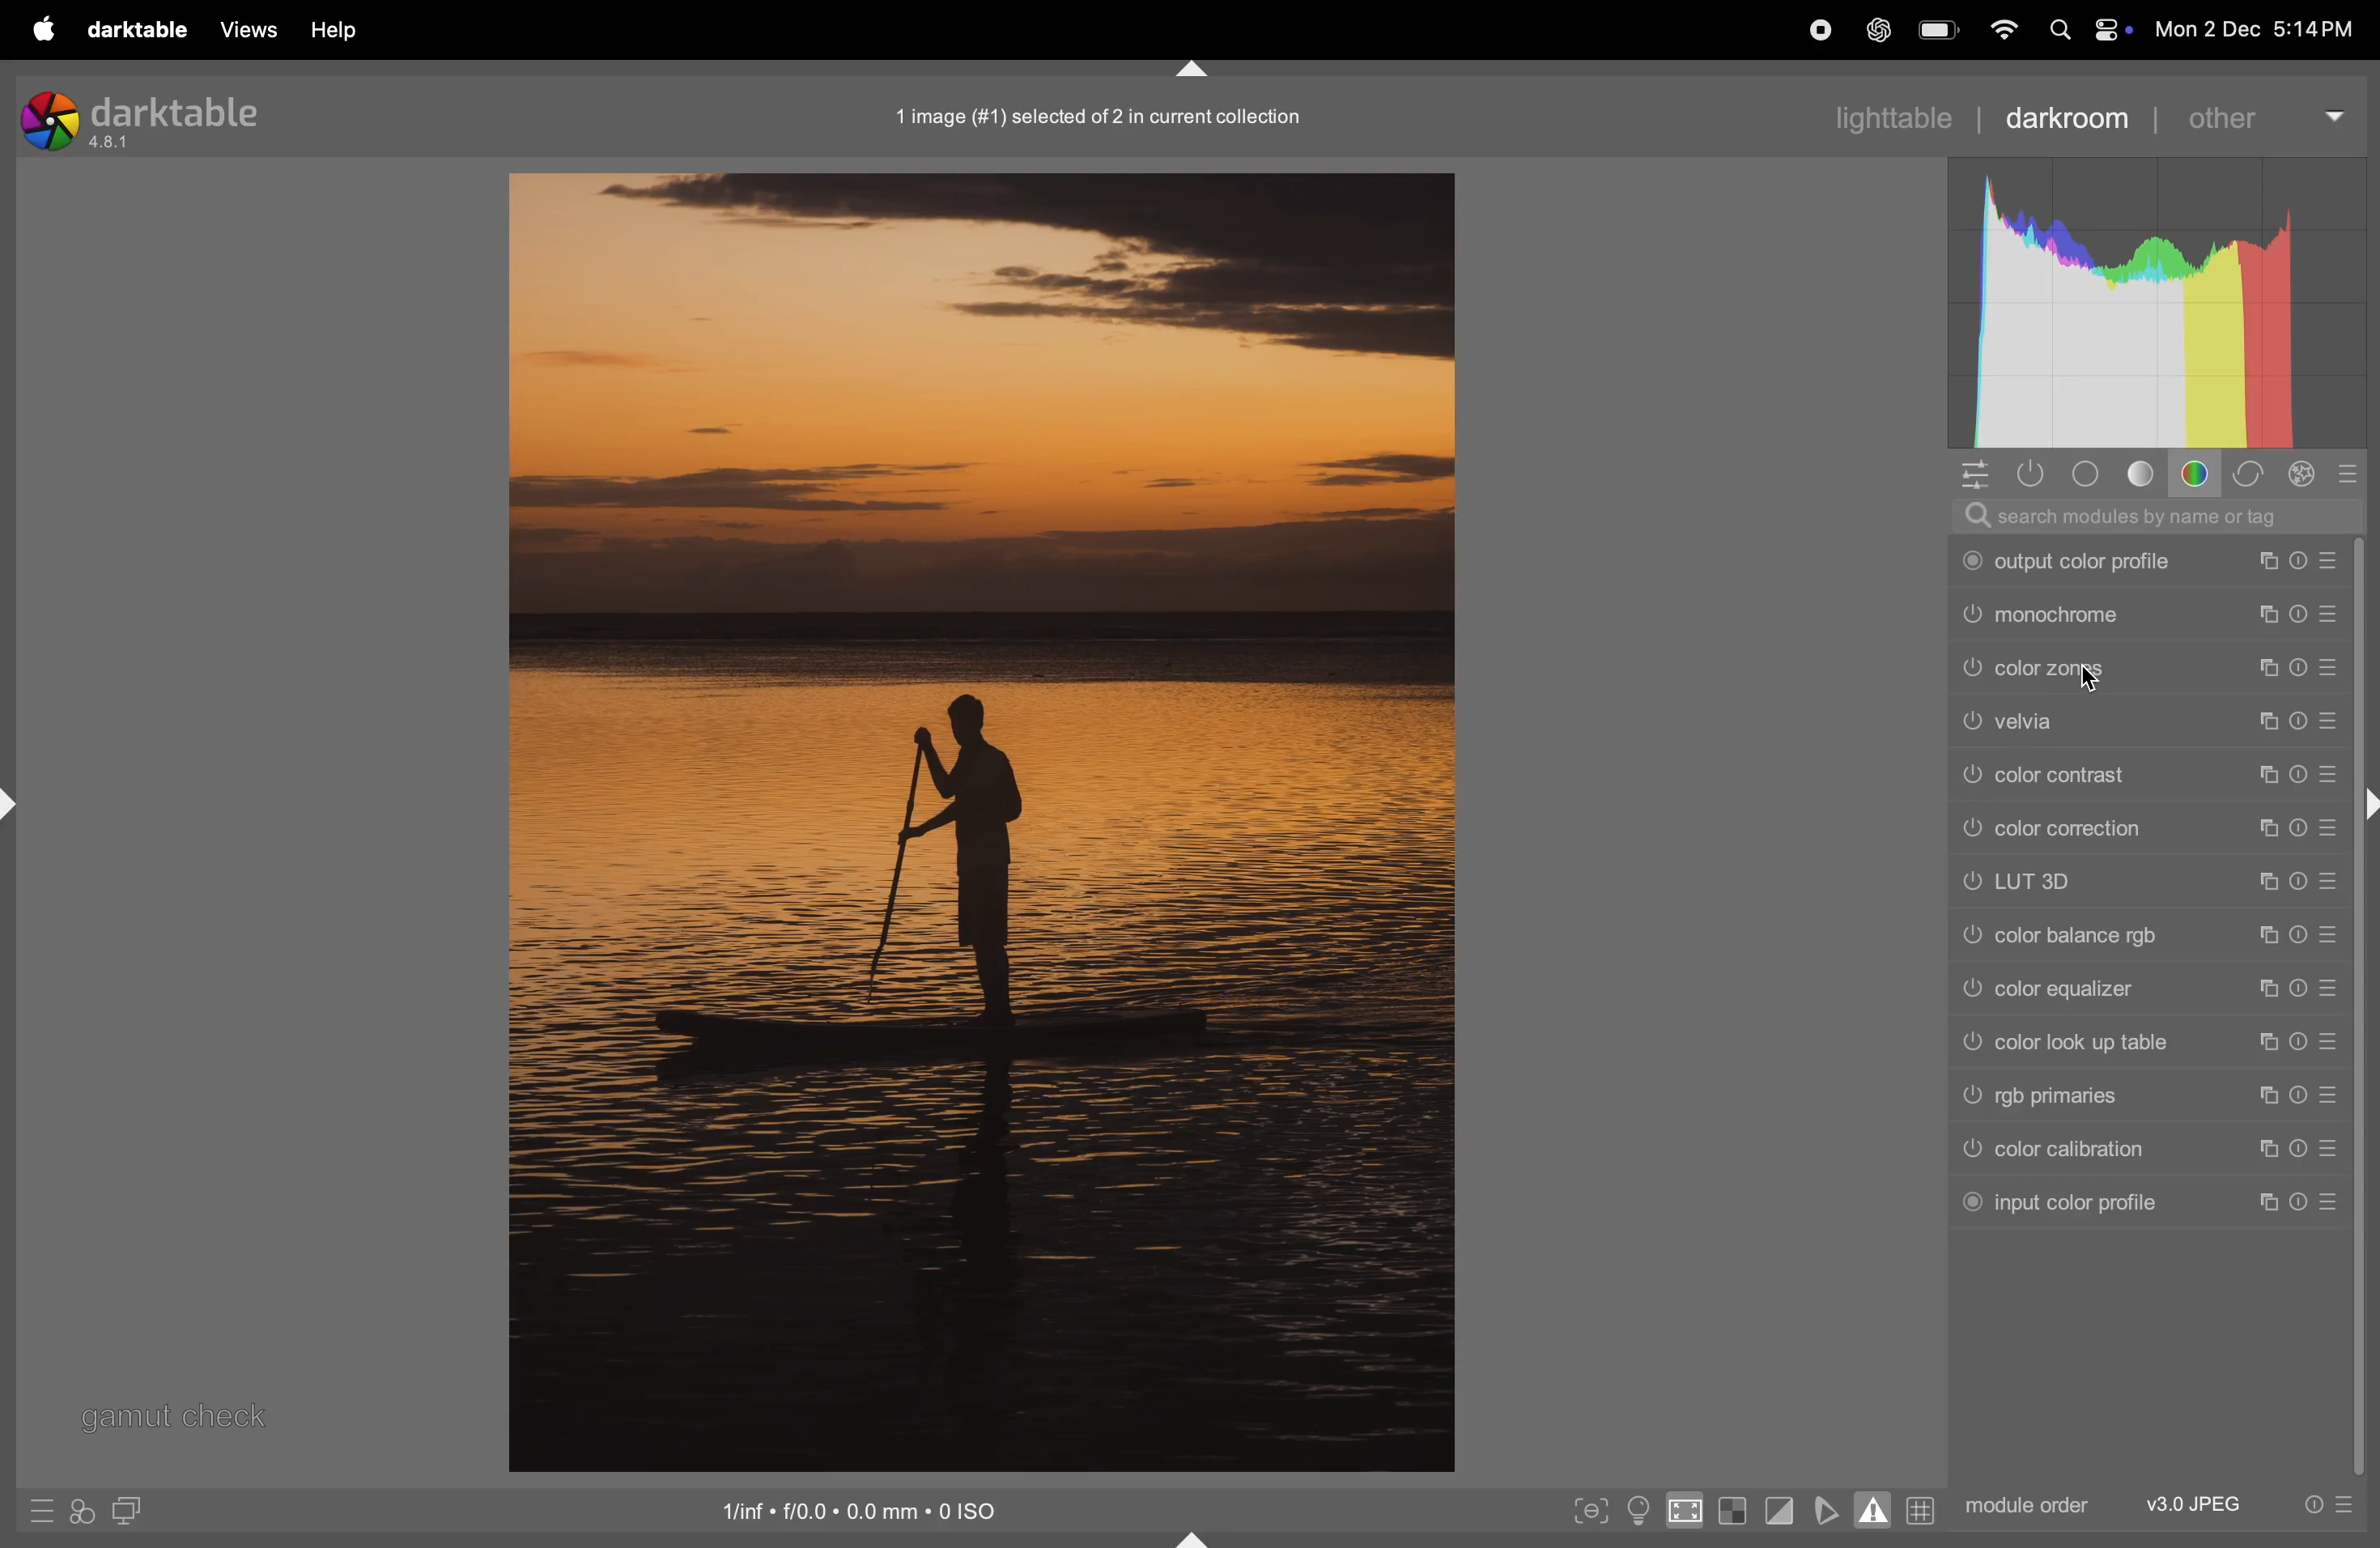 Image resolution: width=2380 pixels, height=1548 pixels. What do you see at coordinates (865, 1515) in the screenshot?
I see `iso standard` at bounding box center [865, 1515].